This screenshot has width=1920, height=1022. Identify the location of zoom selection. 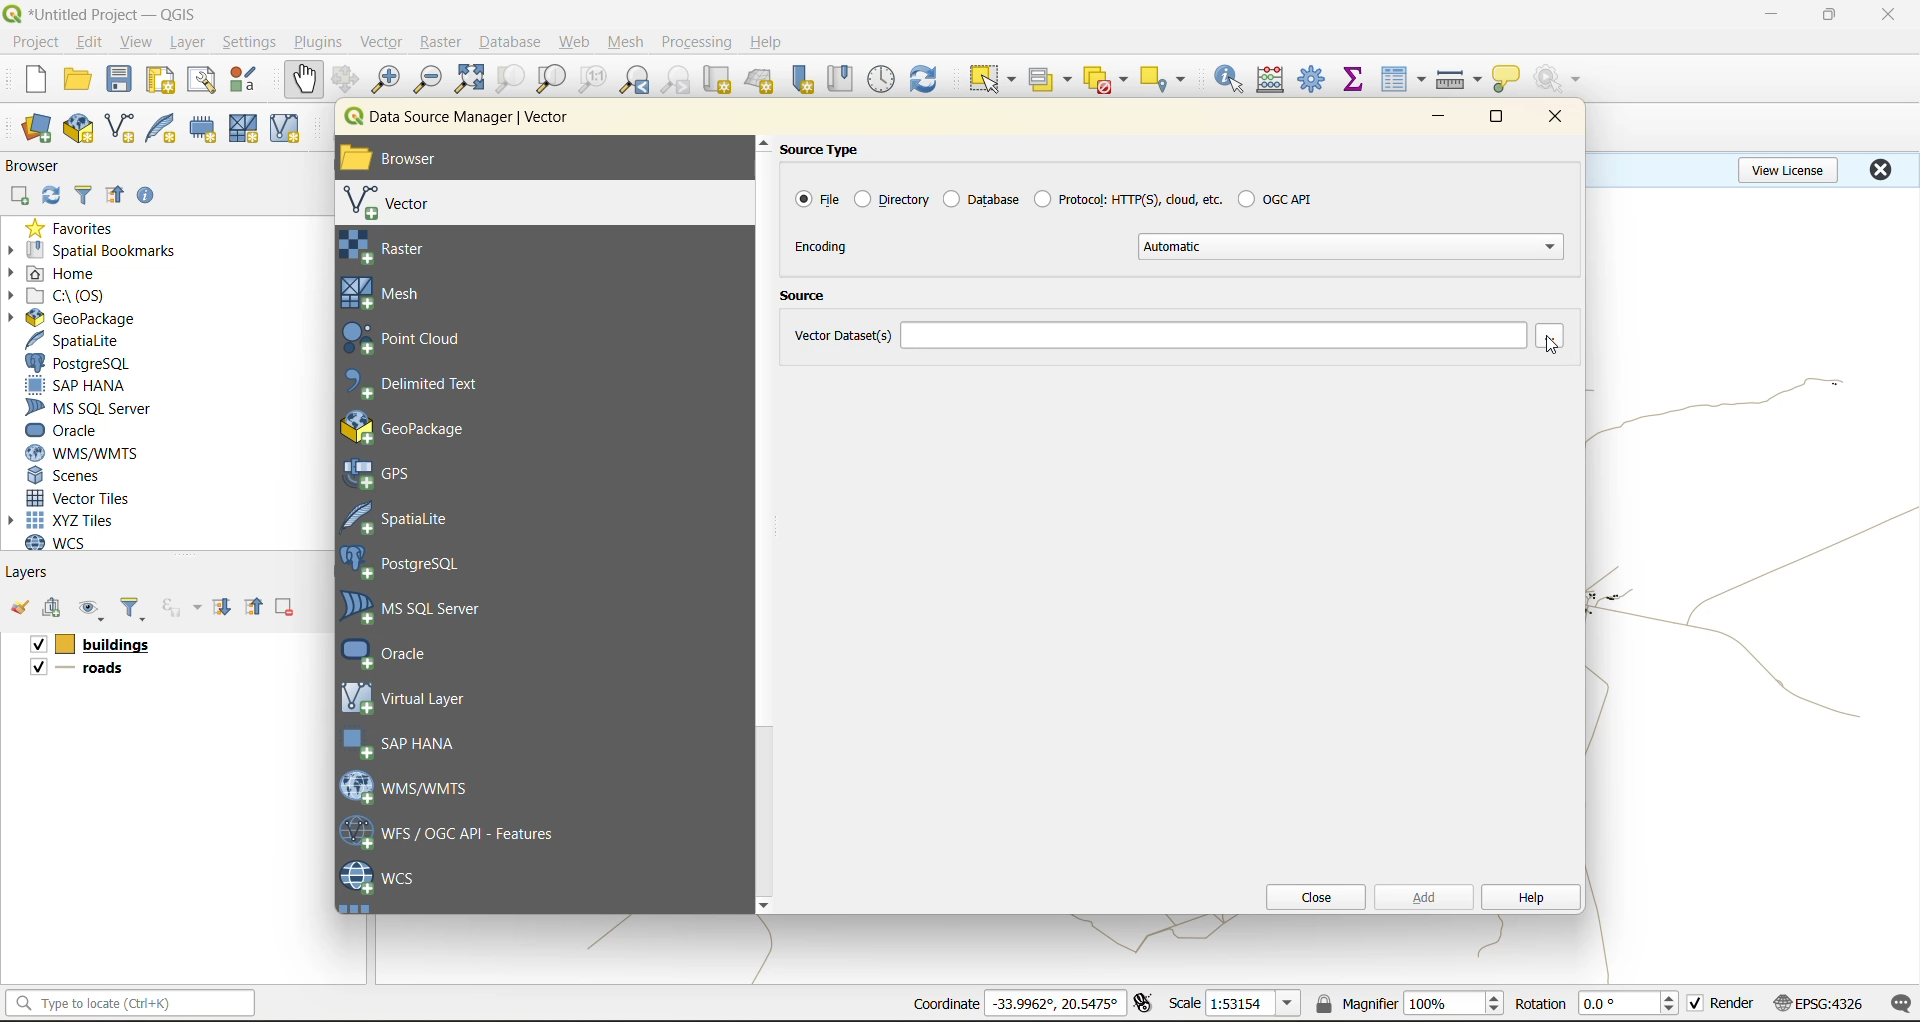
(508, 81).